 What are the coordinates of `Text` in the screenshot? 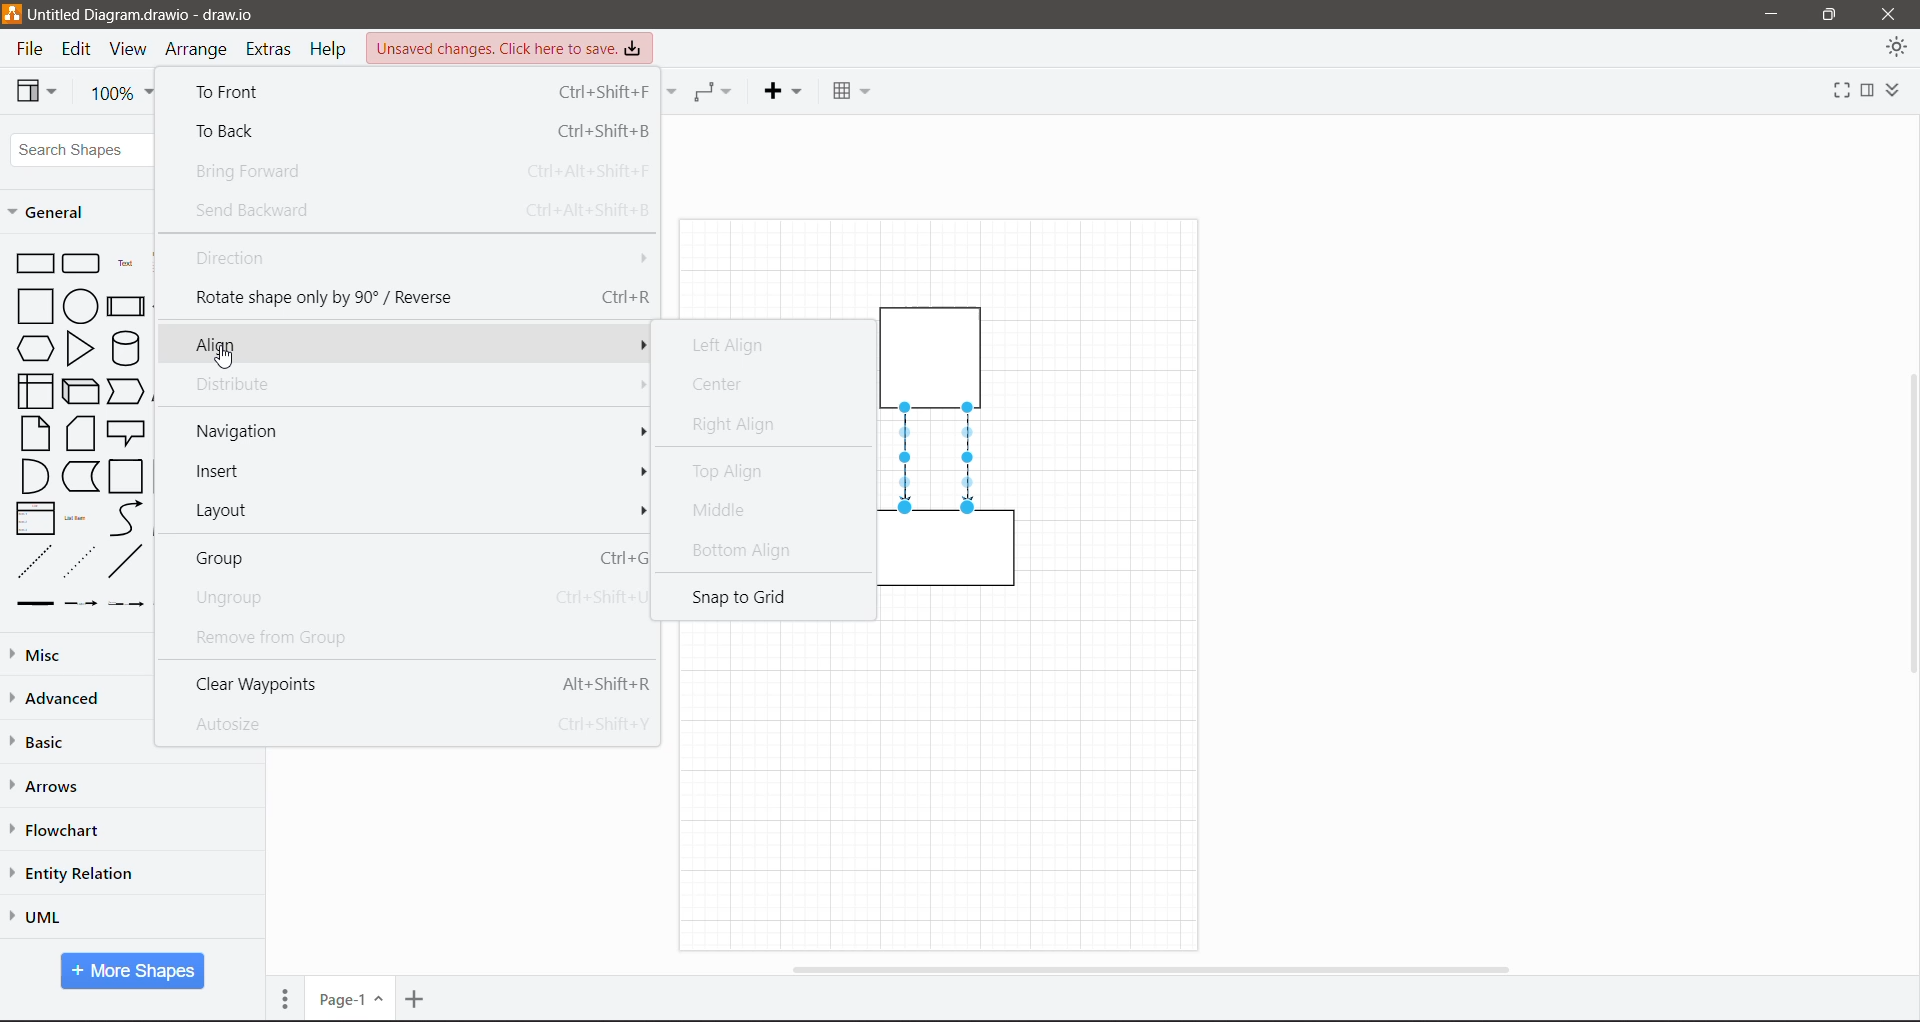 It's located at (125, 261).